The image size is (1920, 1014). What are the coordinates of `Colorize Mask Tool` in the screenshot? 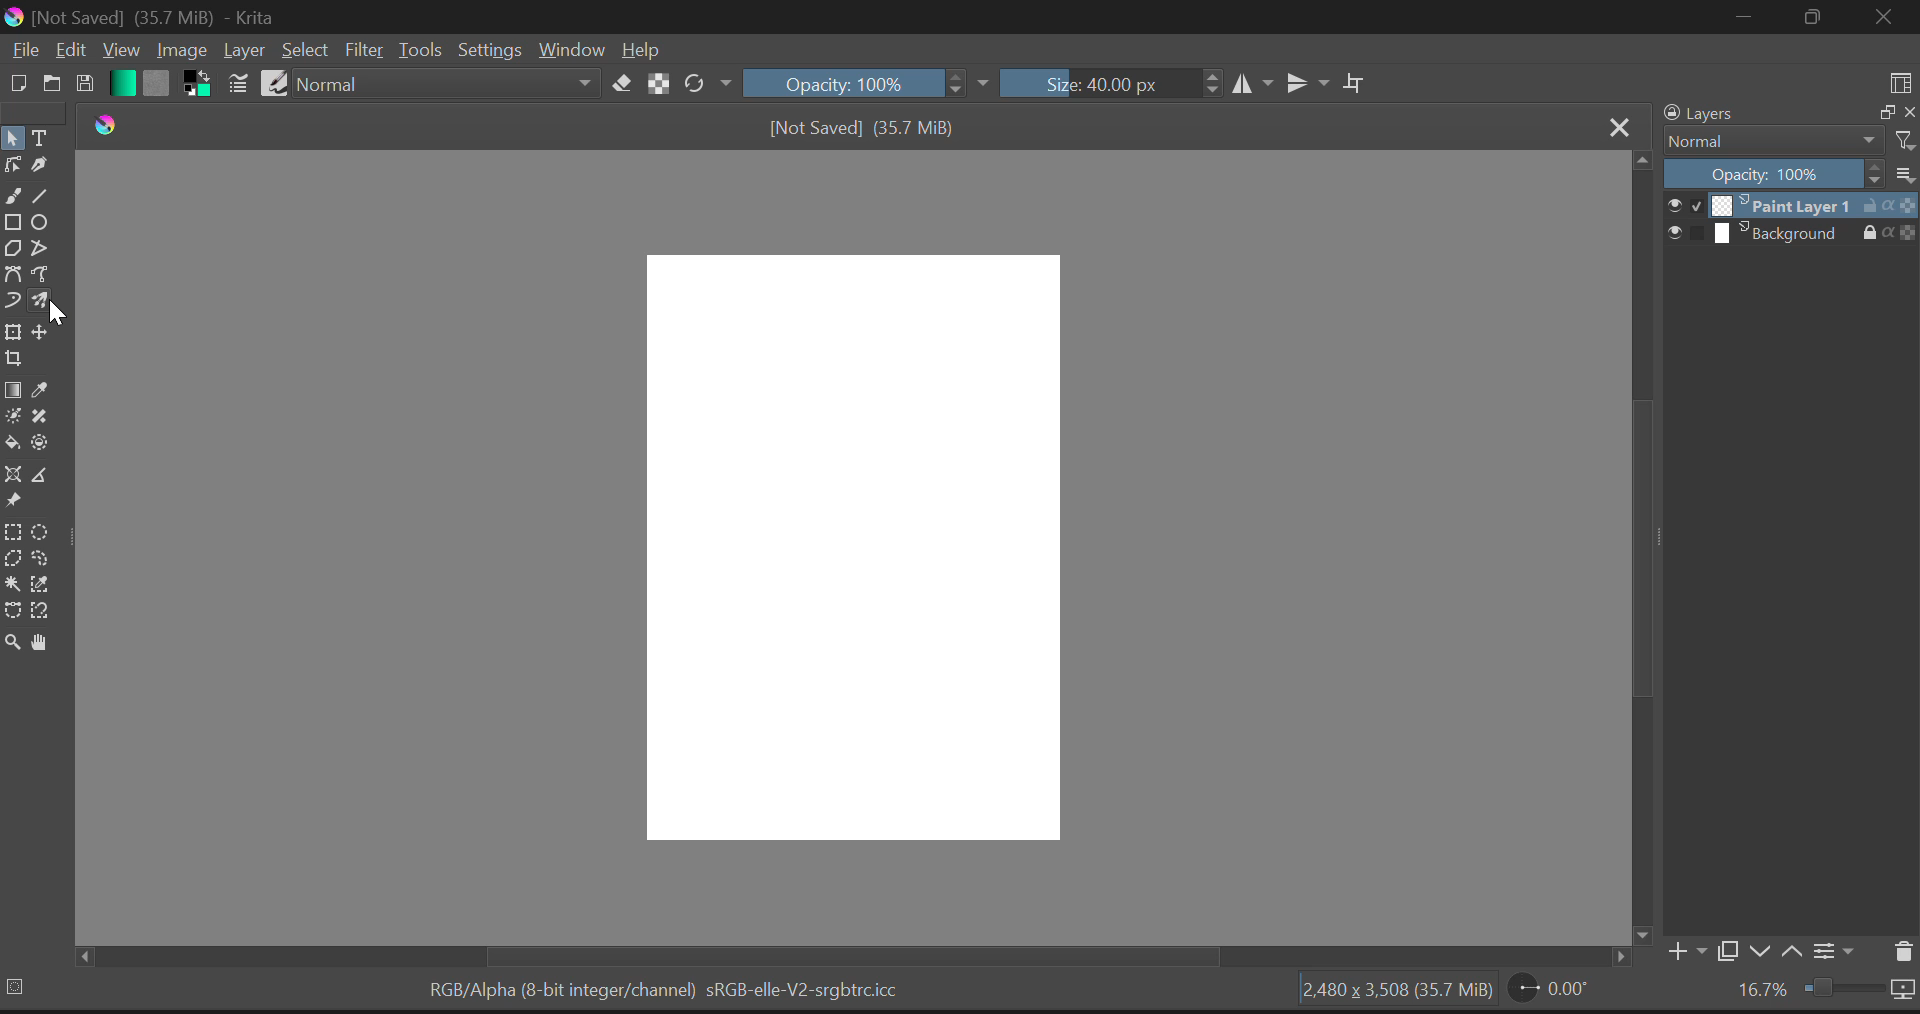 It's located at (12, 419).